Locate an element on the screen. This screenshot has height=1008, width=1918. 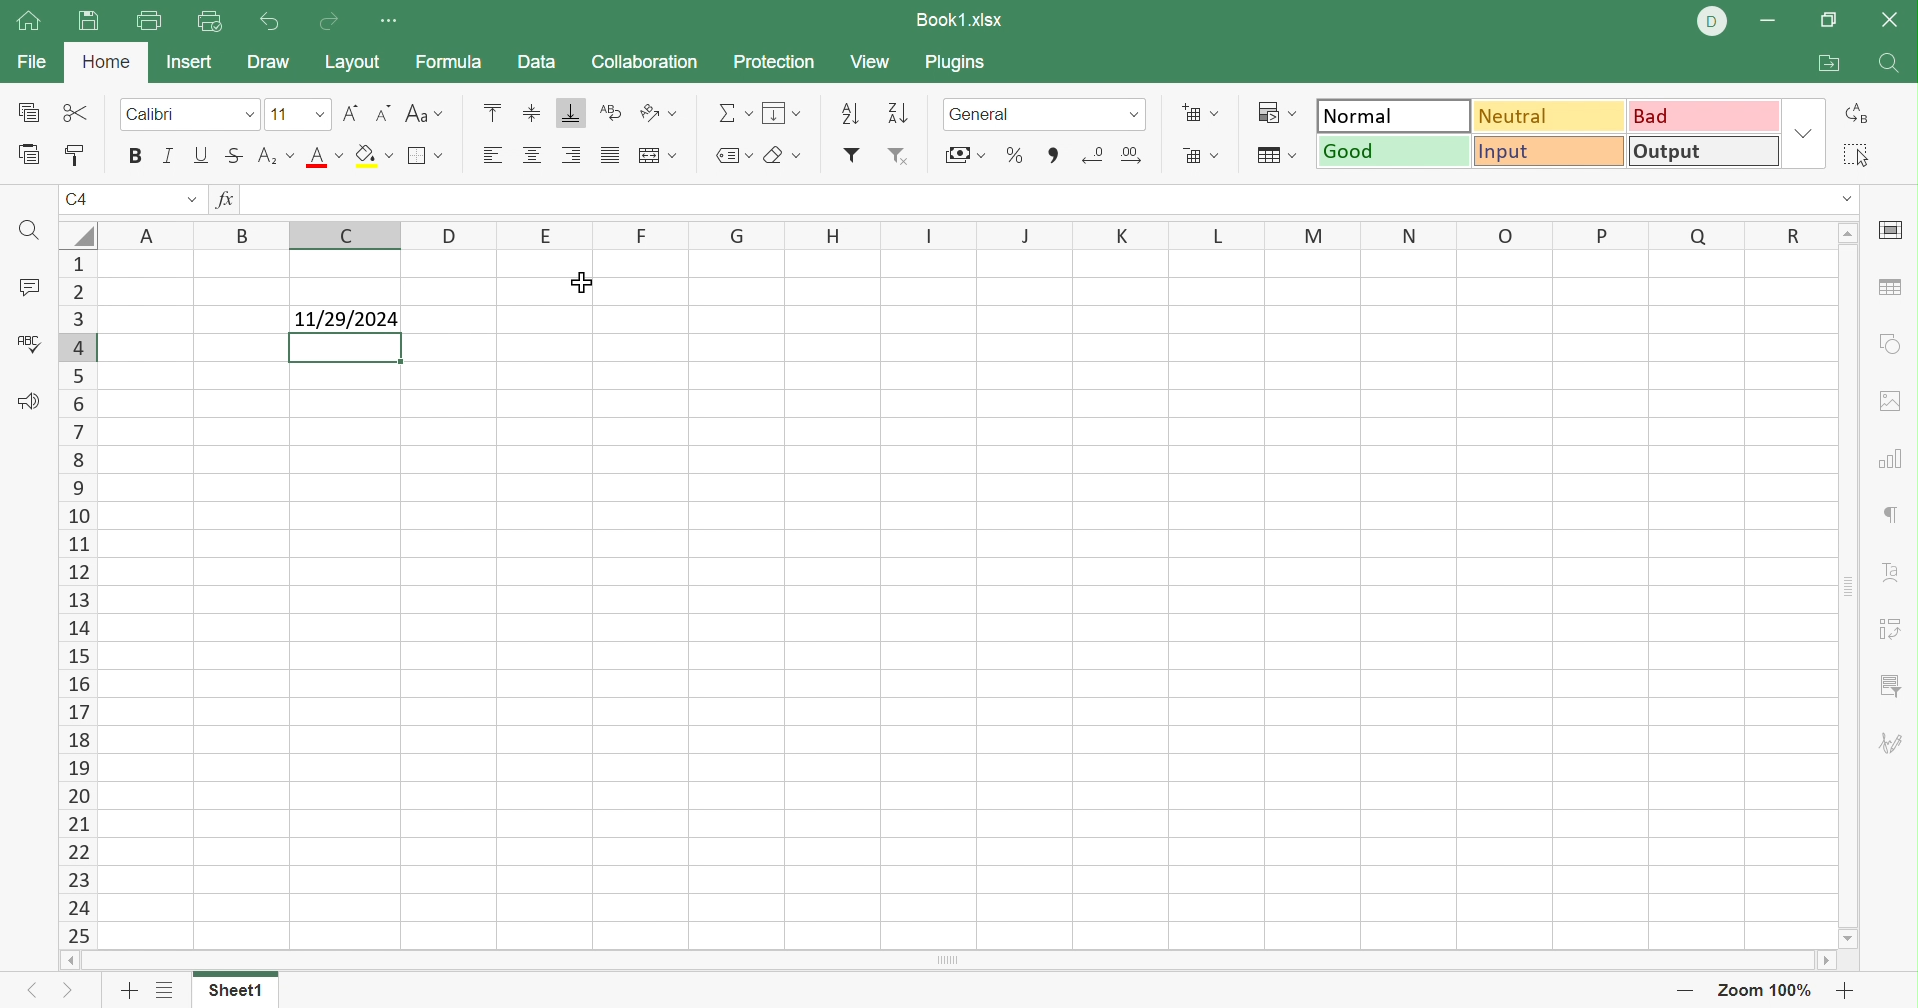
Borders is located at coordinates (429, 160).